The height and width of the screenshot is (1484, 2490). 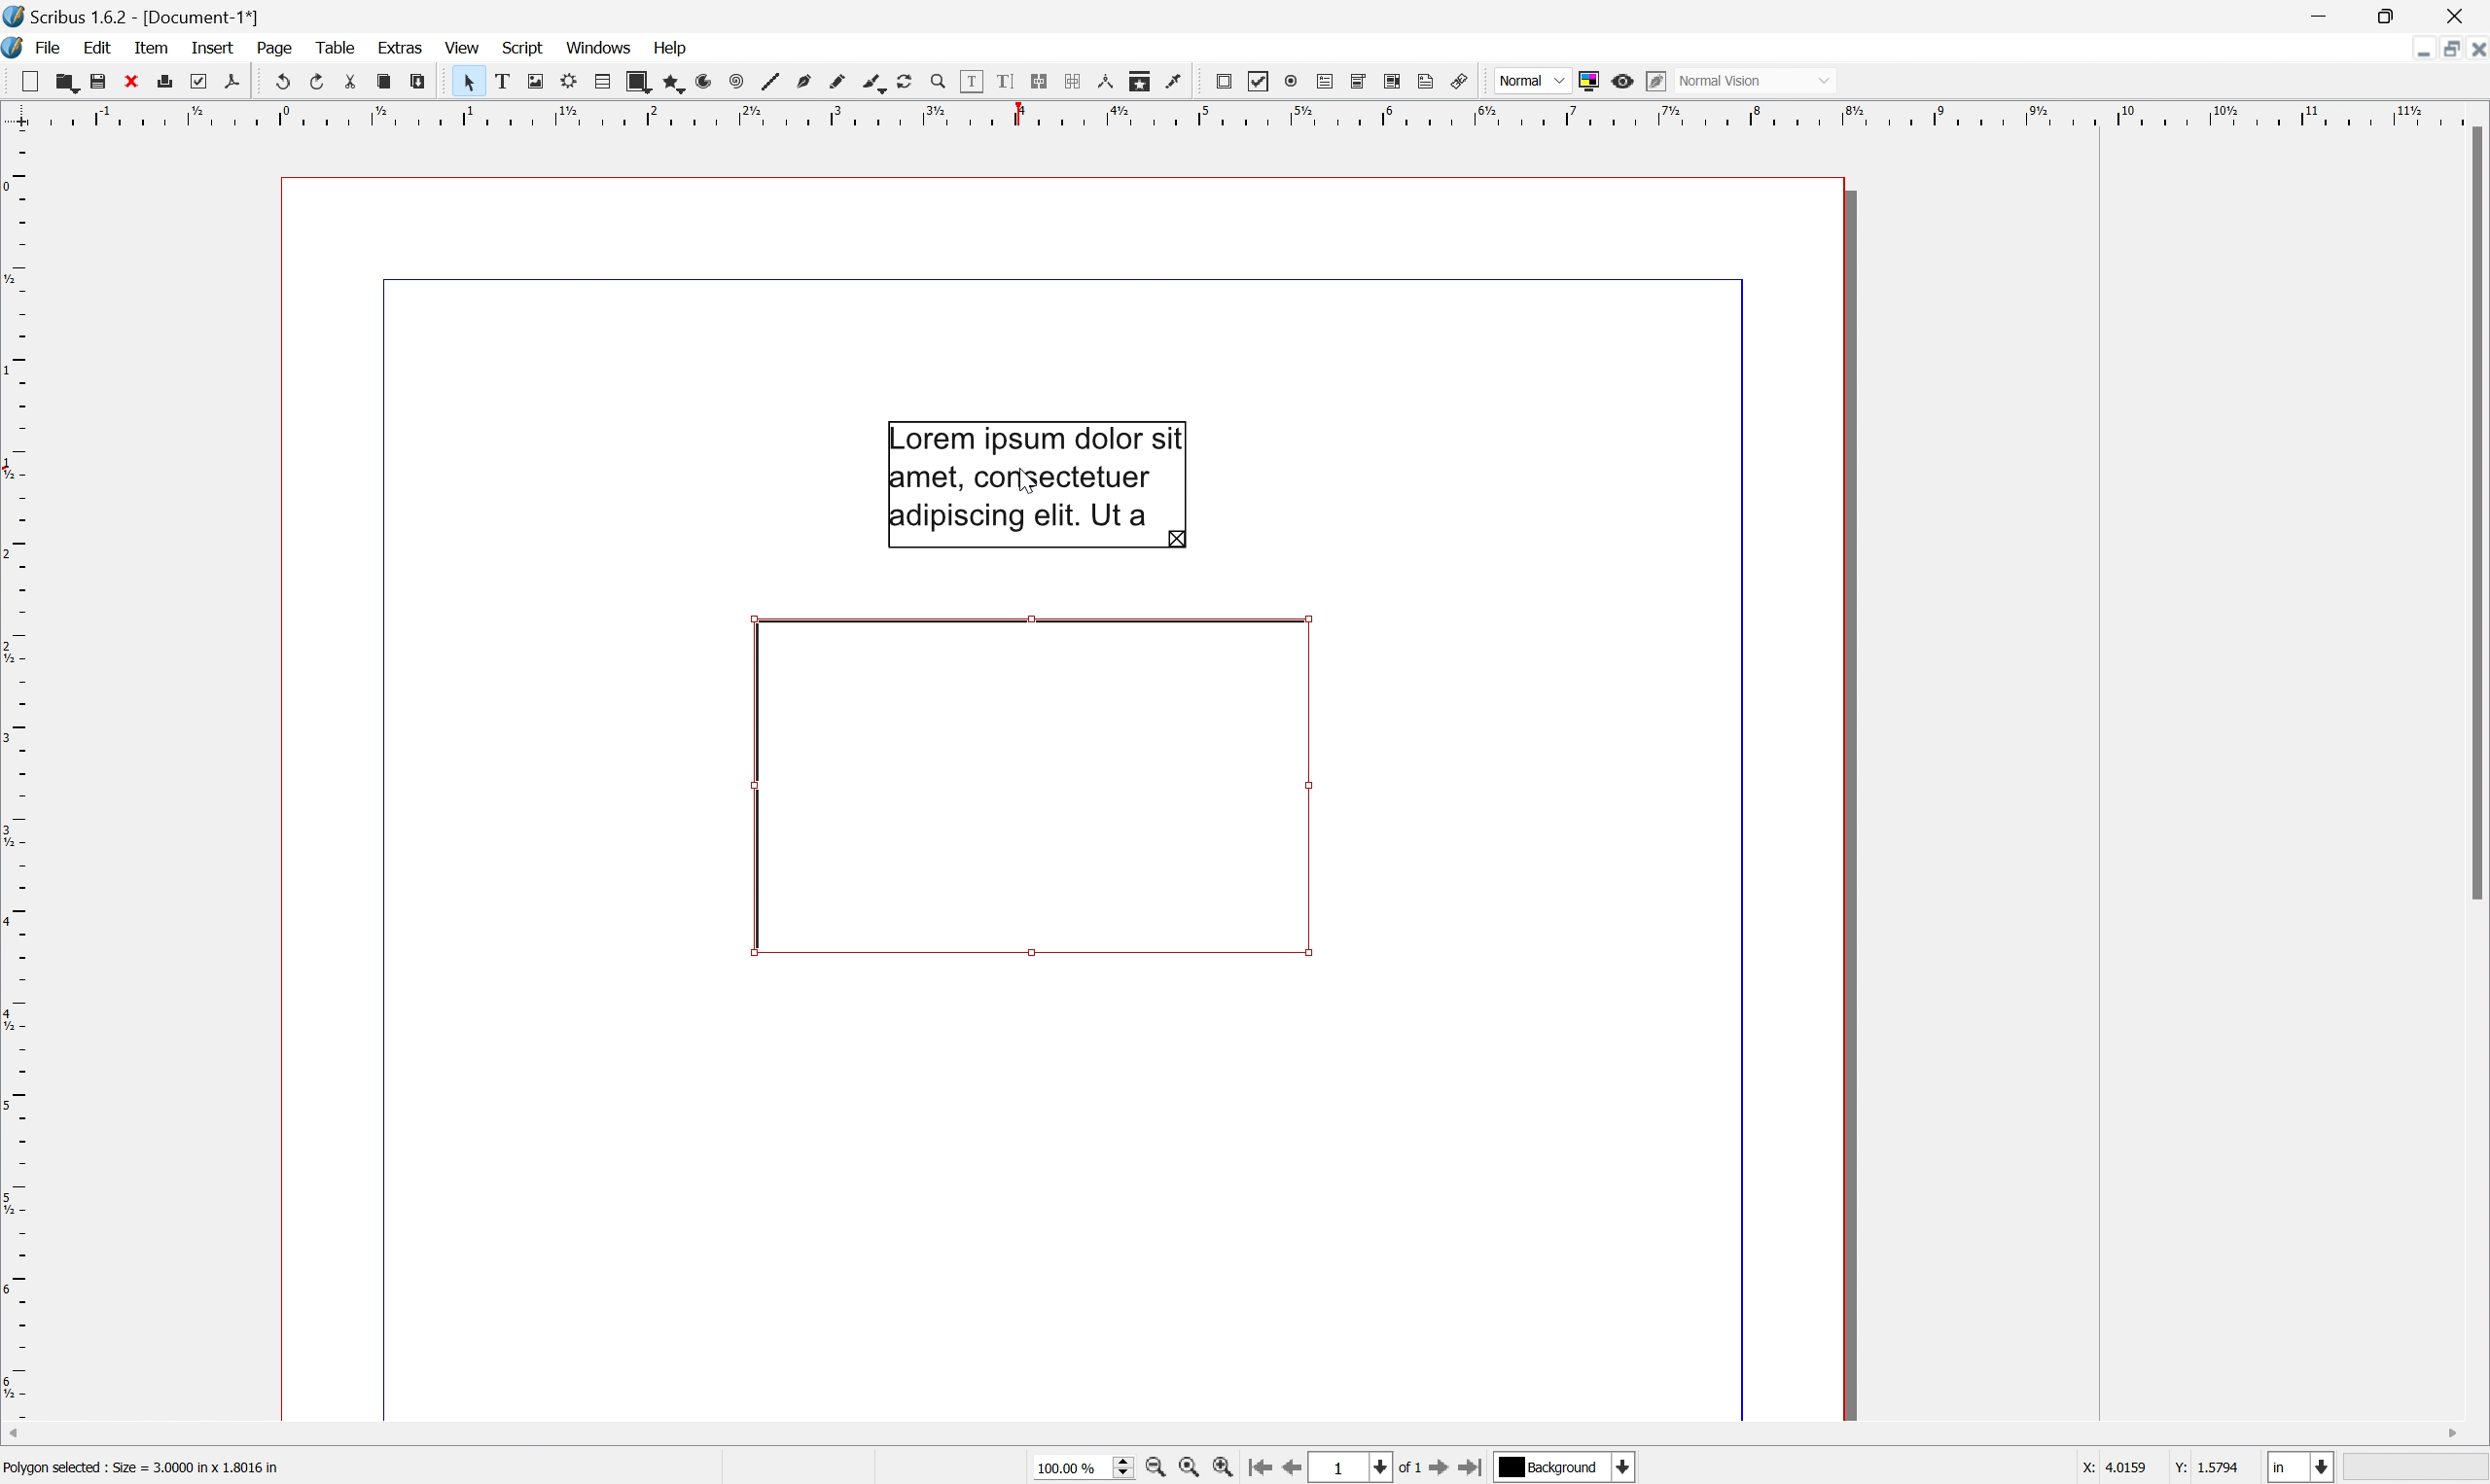 I want to click on Cursor, so click(x=1037, y=488).